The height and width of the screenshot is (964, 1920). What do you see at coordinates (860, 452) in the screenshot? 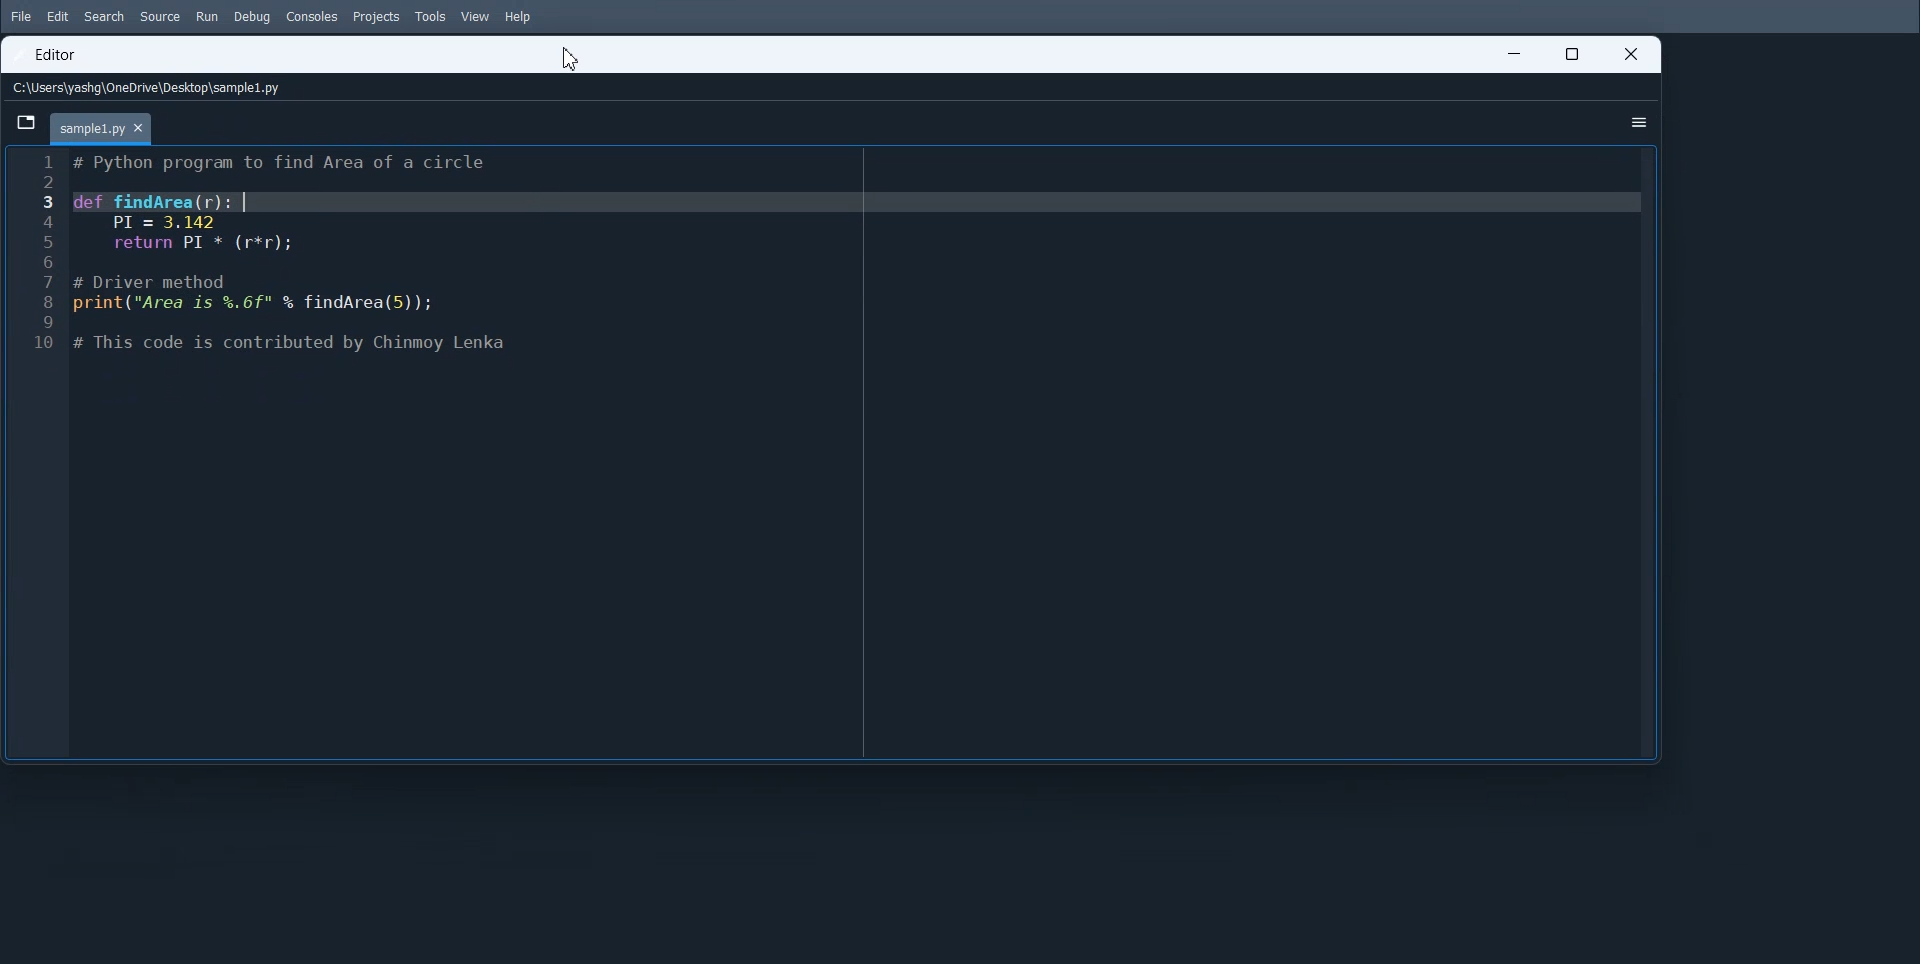
I see `# Function to find the area of a circle def findArea(r):     PI = 3.143     return PI * (r * r)  # Driver method radius = 5  # You can change the value of radius to test with different inputs print("Area is", findArea(radius))` at bounding box center [860, 452].